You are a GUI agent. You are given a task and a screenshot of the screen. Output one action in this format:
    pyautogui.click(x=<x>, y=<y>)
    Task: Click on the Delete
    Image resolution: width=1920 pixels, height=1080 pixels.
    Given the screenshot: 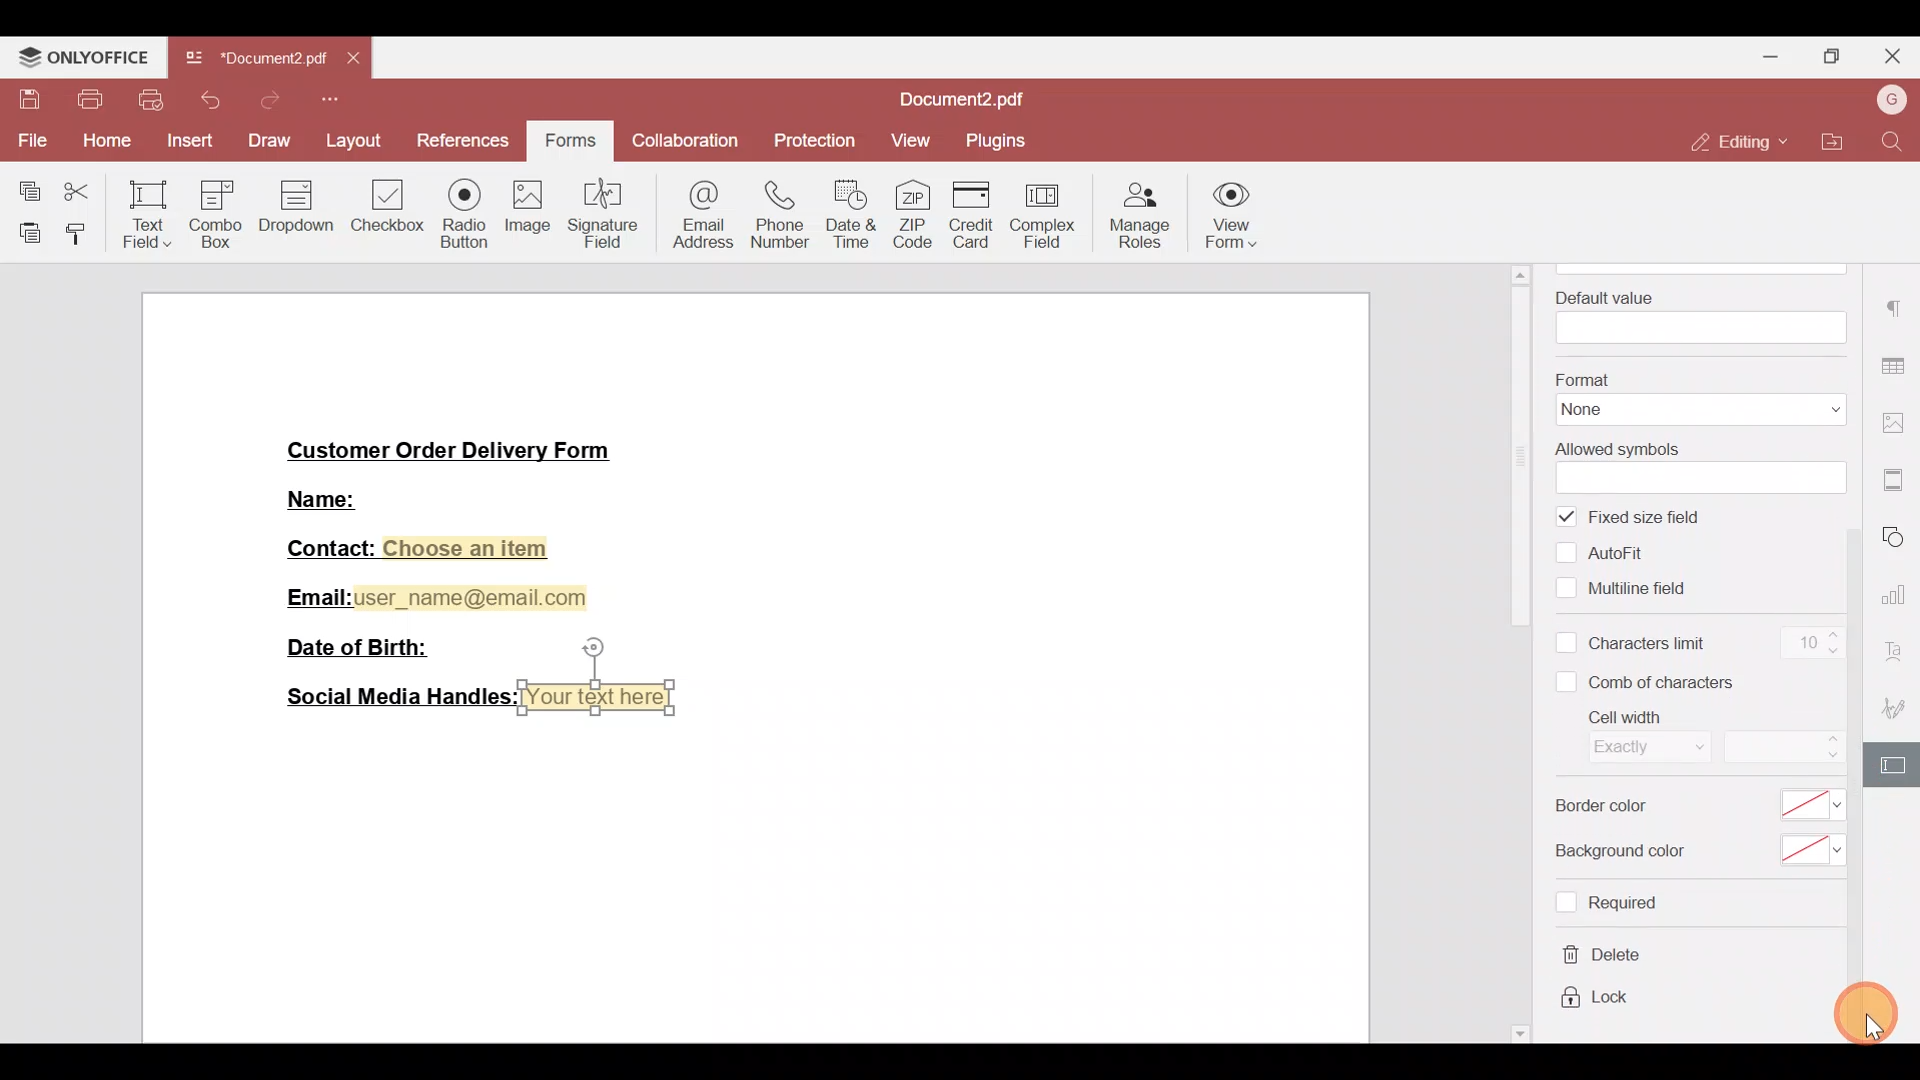 What is the action you would take?
    pyautogui.click(x=1597, y=959)
    